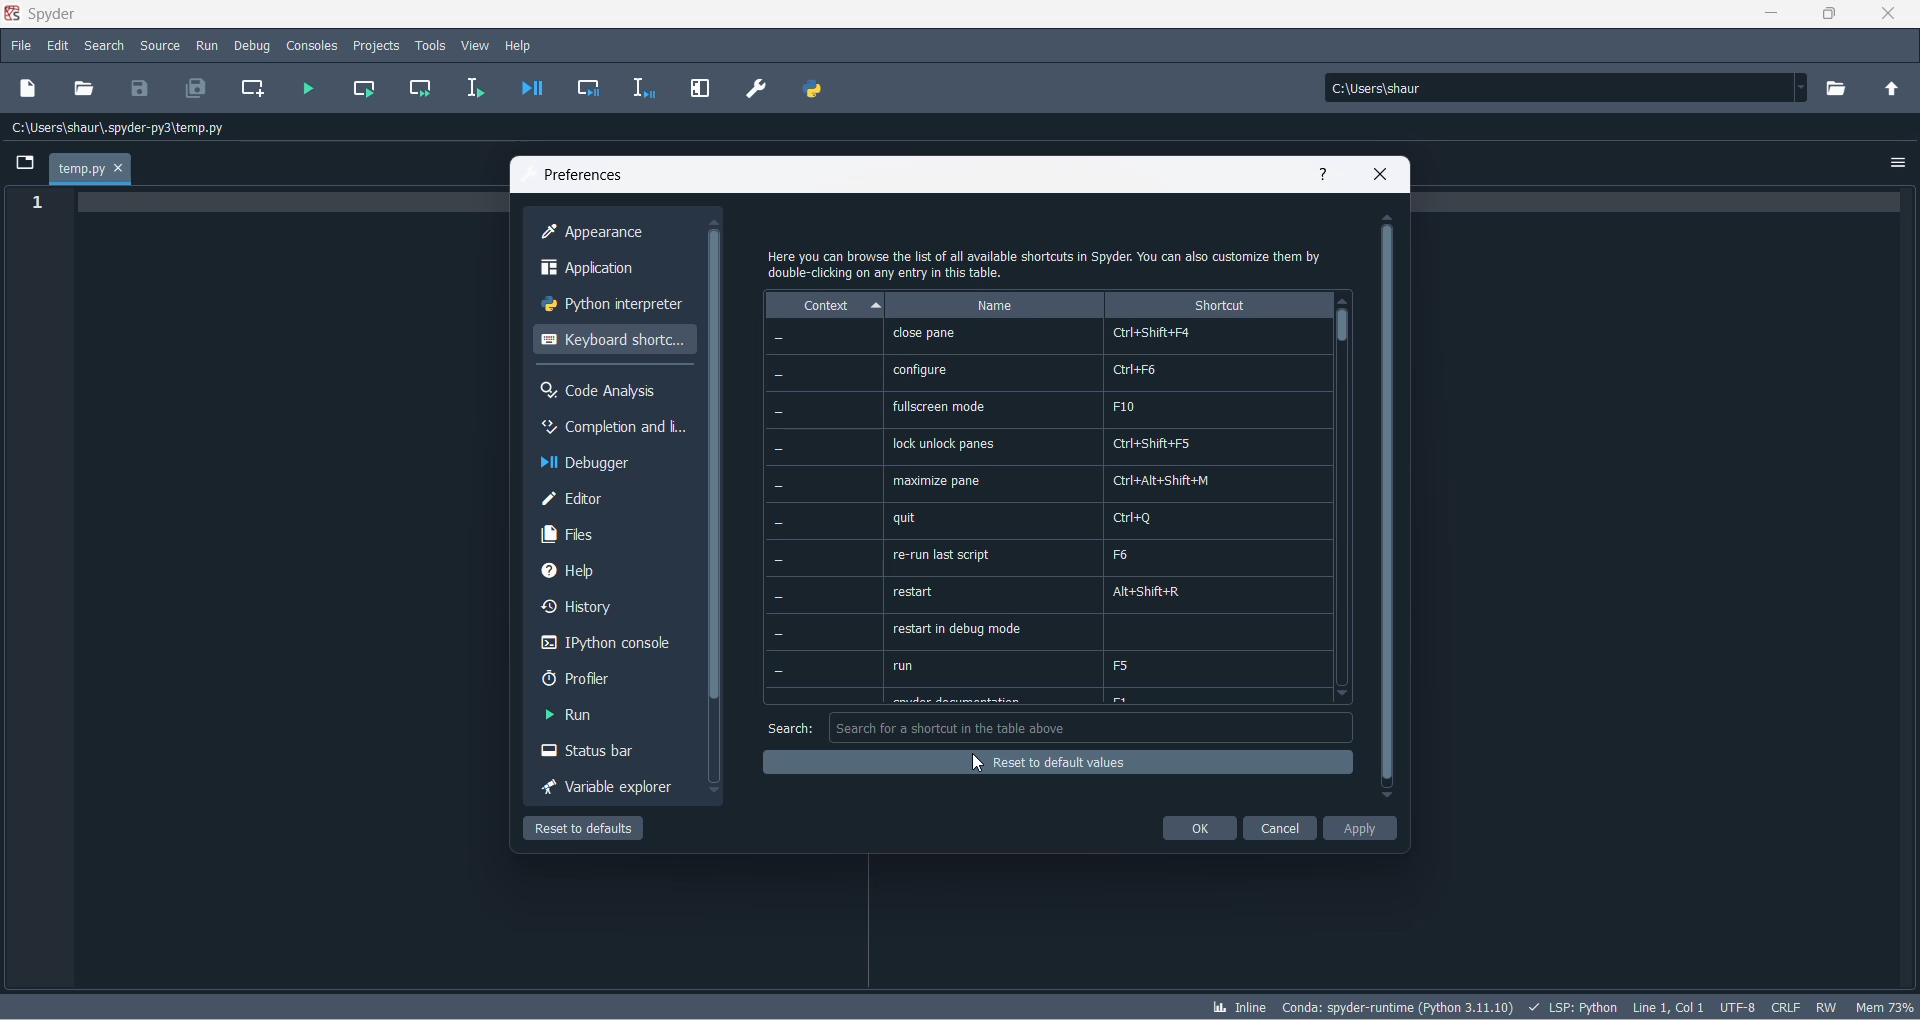  Describe the element at coordinates (1384, 173) in the screenshot. I see `close` at that location.